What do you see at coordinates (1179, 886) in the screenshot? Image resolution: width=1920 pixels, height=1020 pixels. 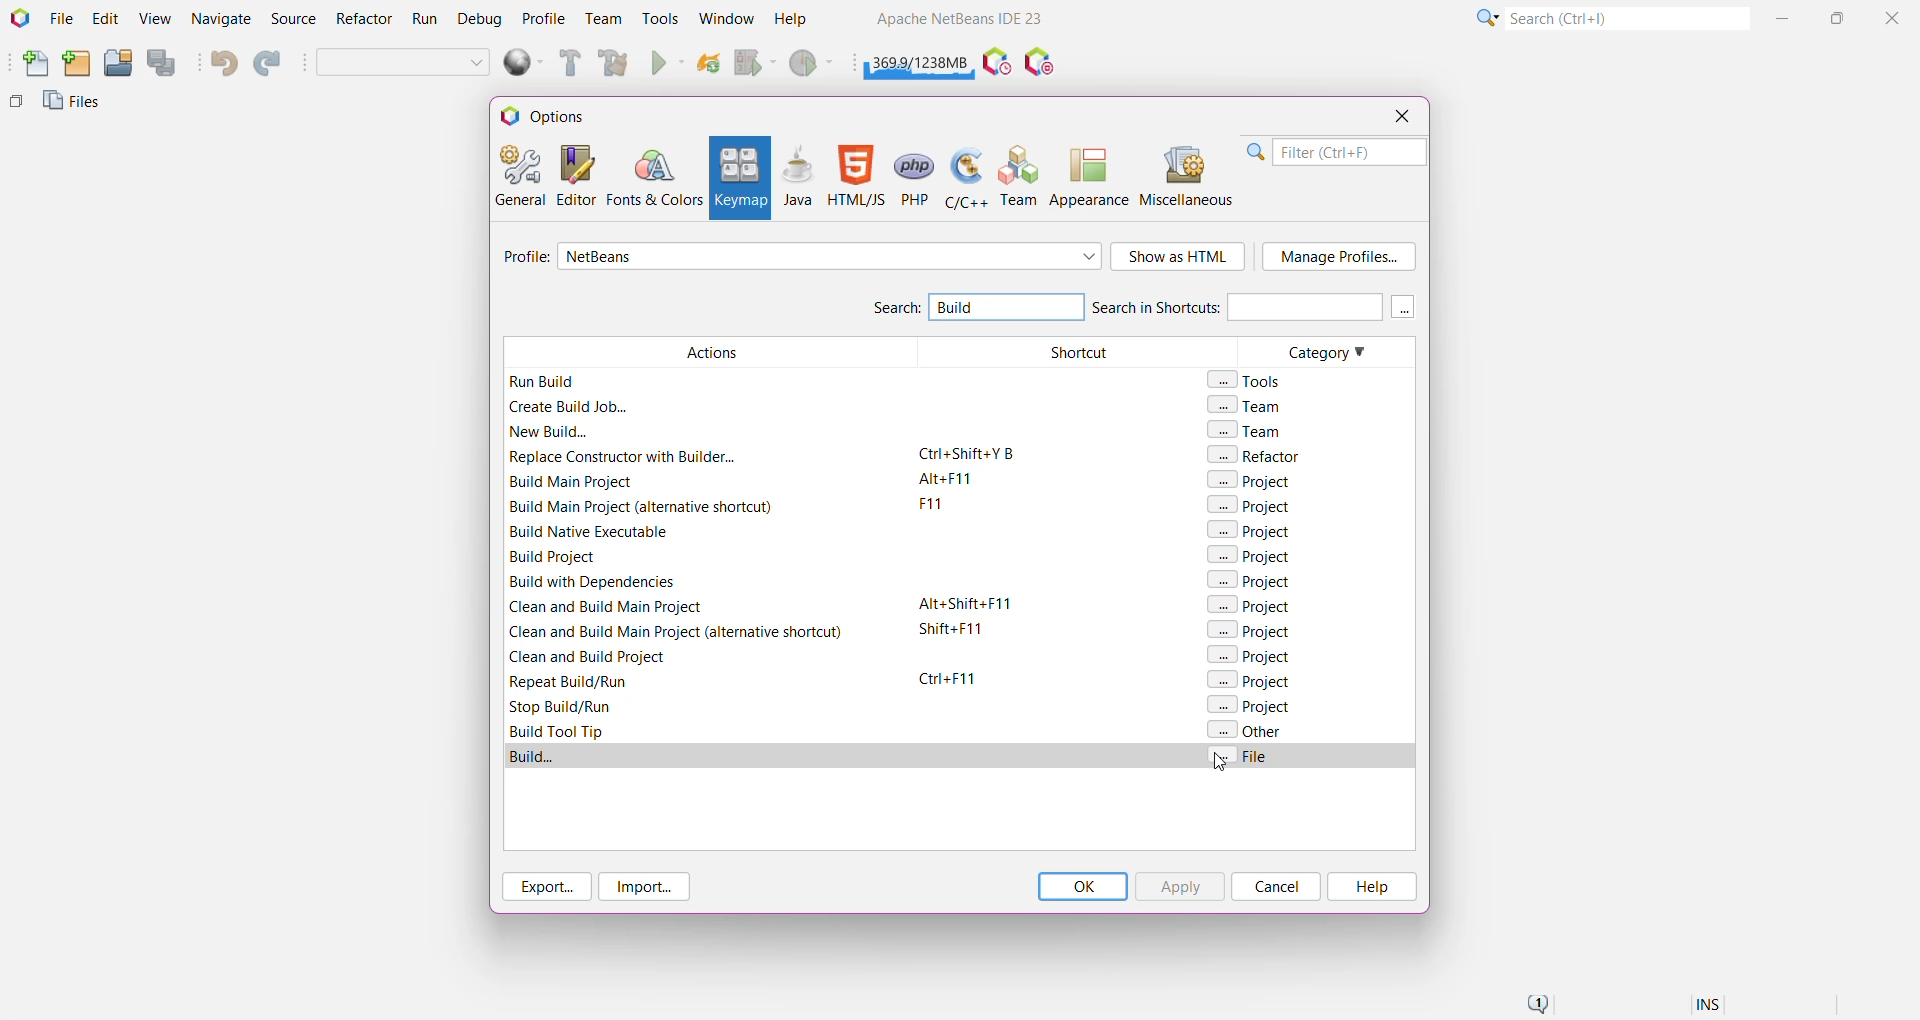 I see `Apply` at bounding box center [1179, 886].